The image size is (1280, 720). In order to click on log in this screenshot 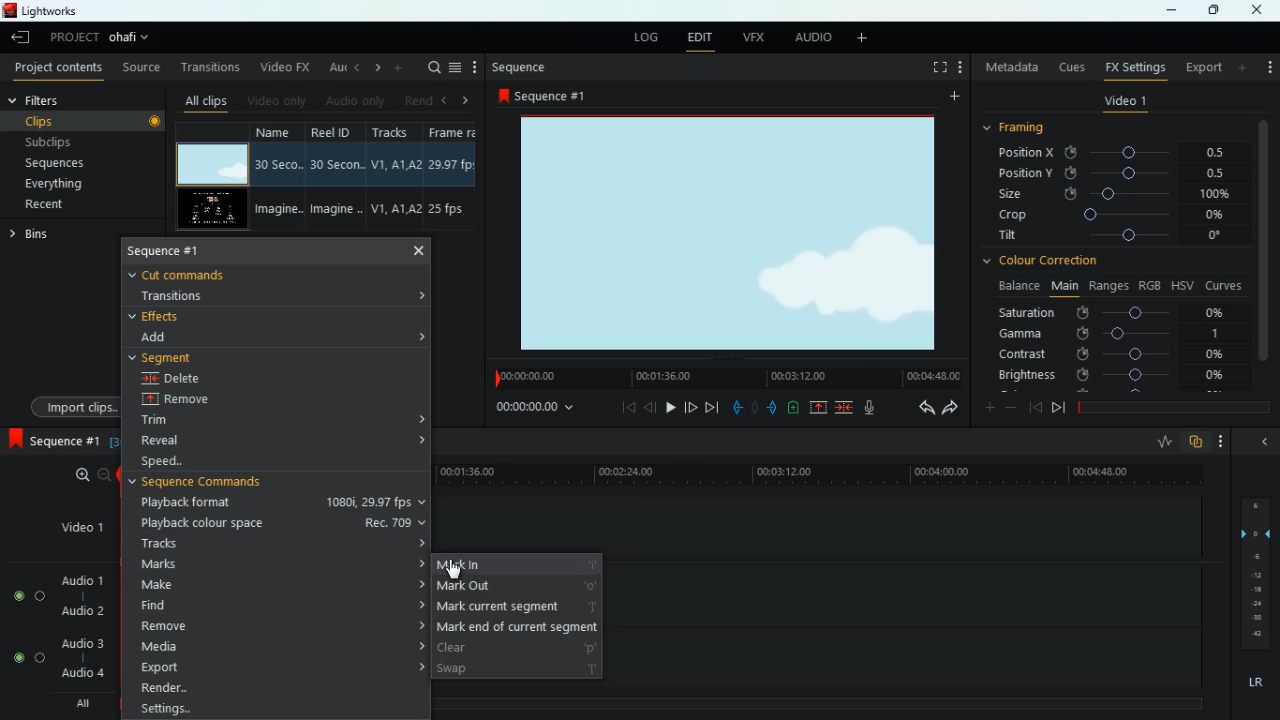, I will do `click(650, 37)`.